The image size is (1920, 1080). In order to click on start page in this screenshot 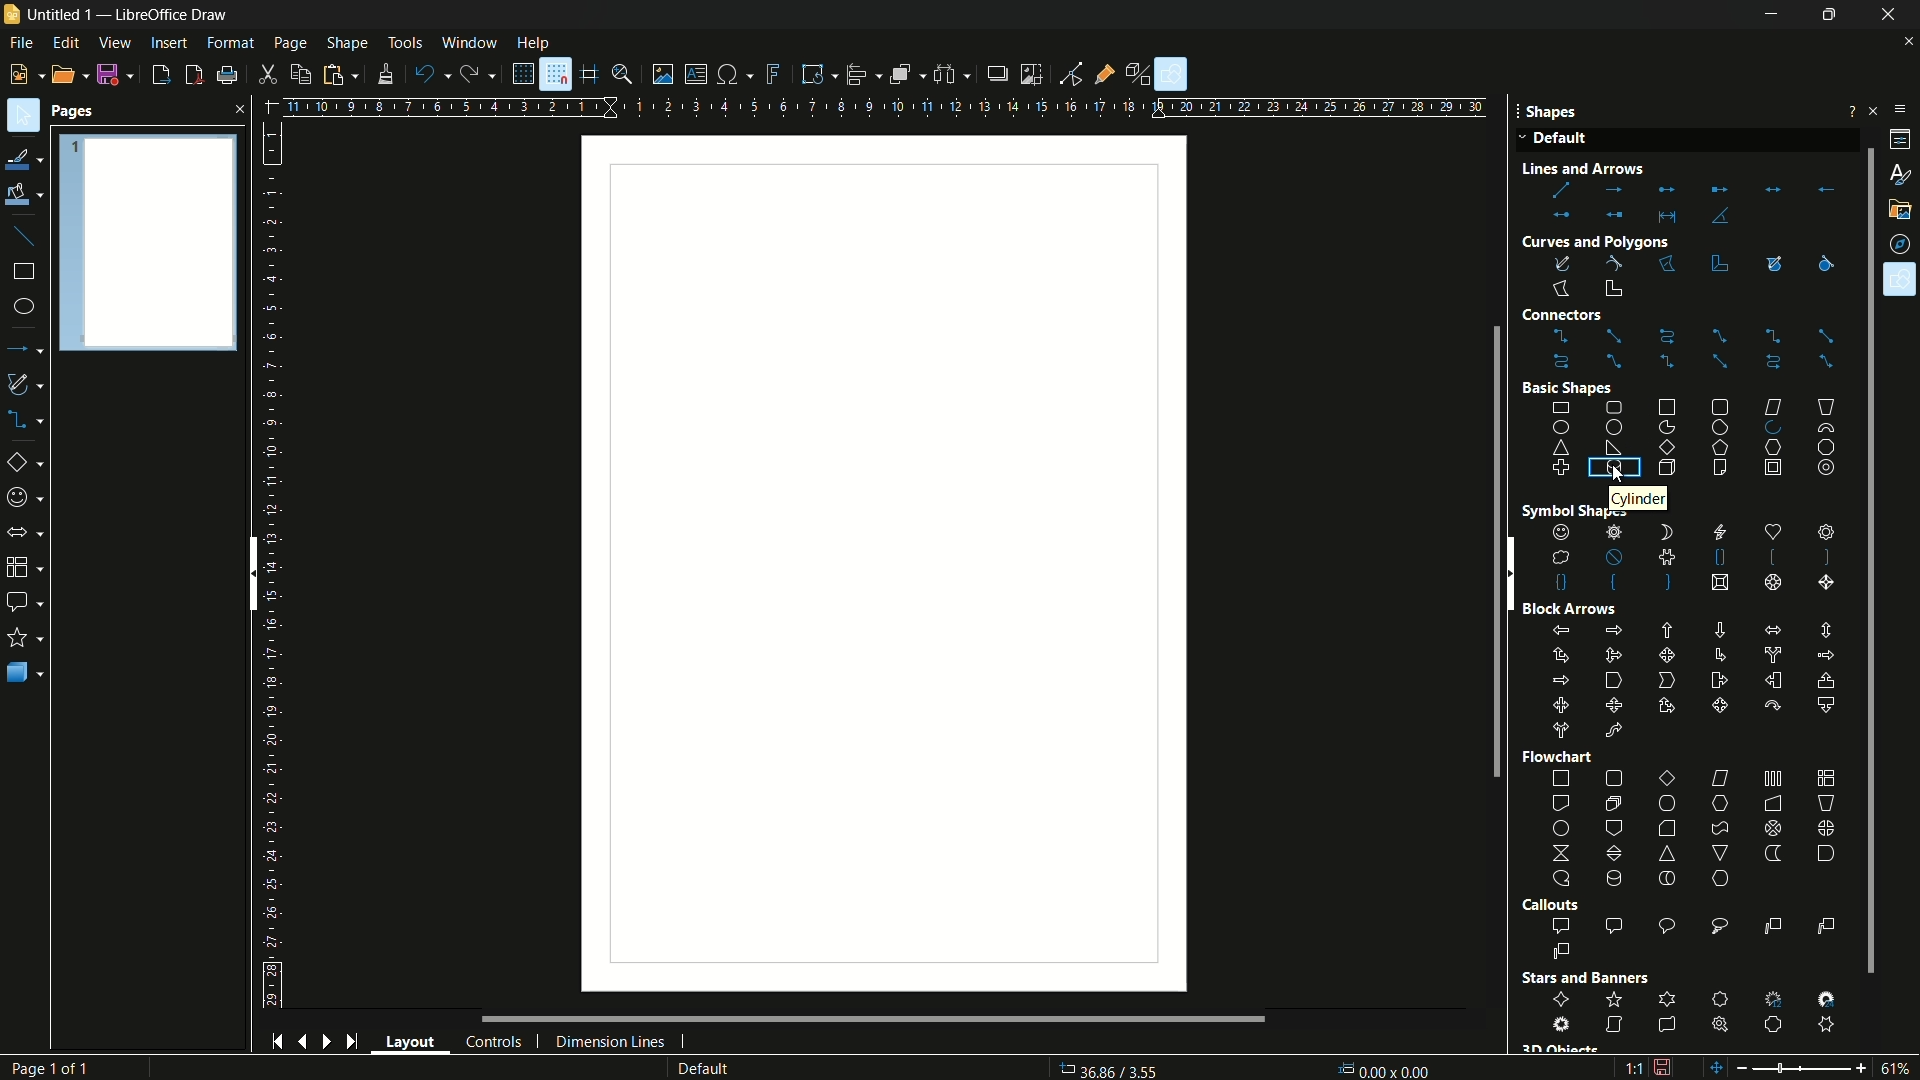, I will do `click(275, 1041)`.